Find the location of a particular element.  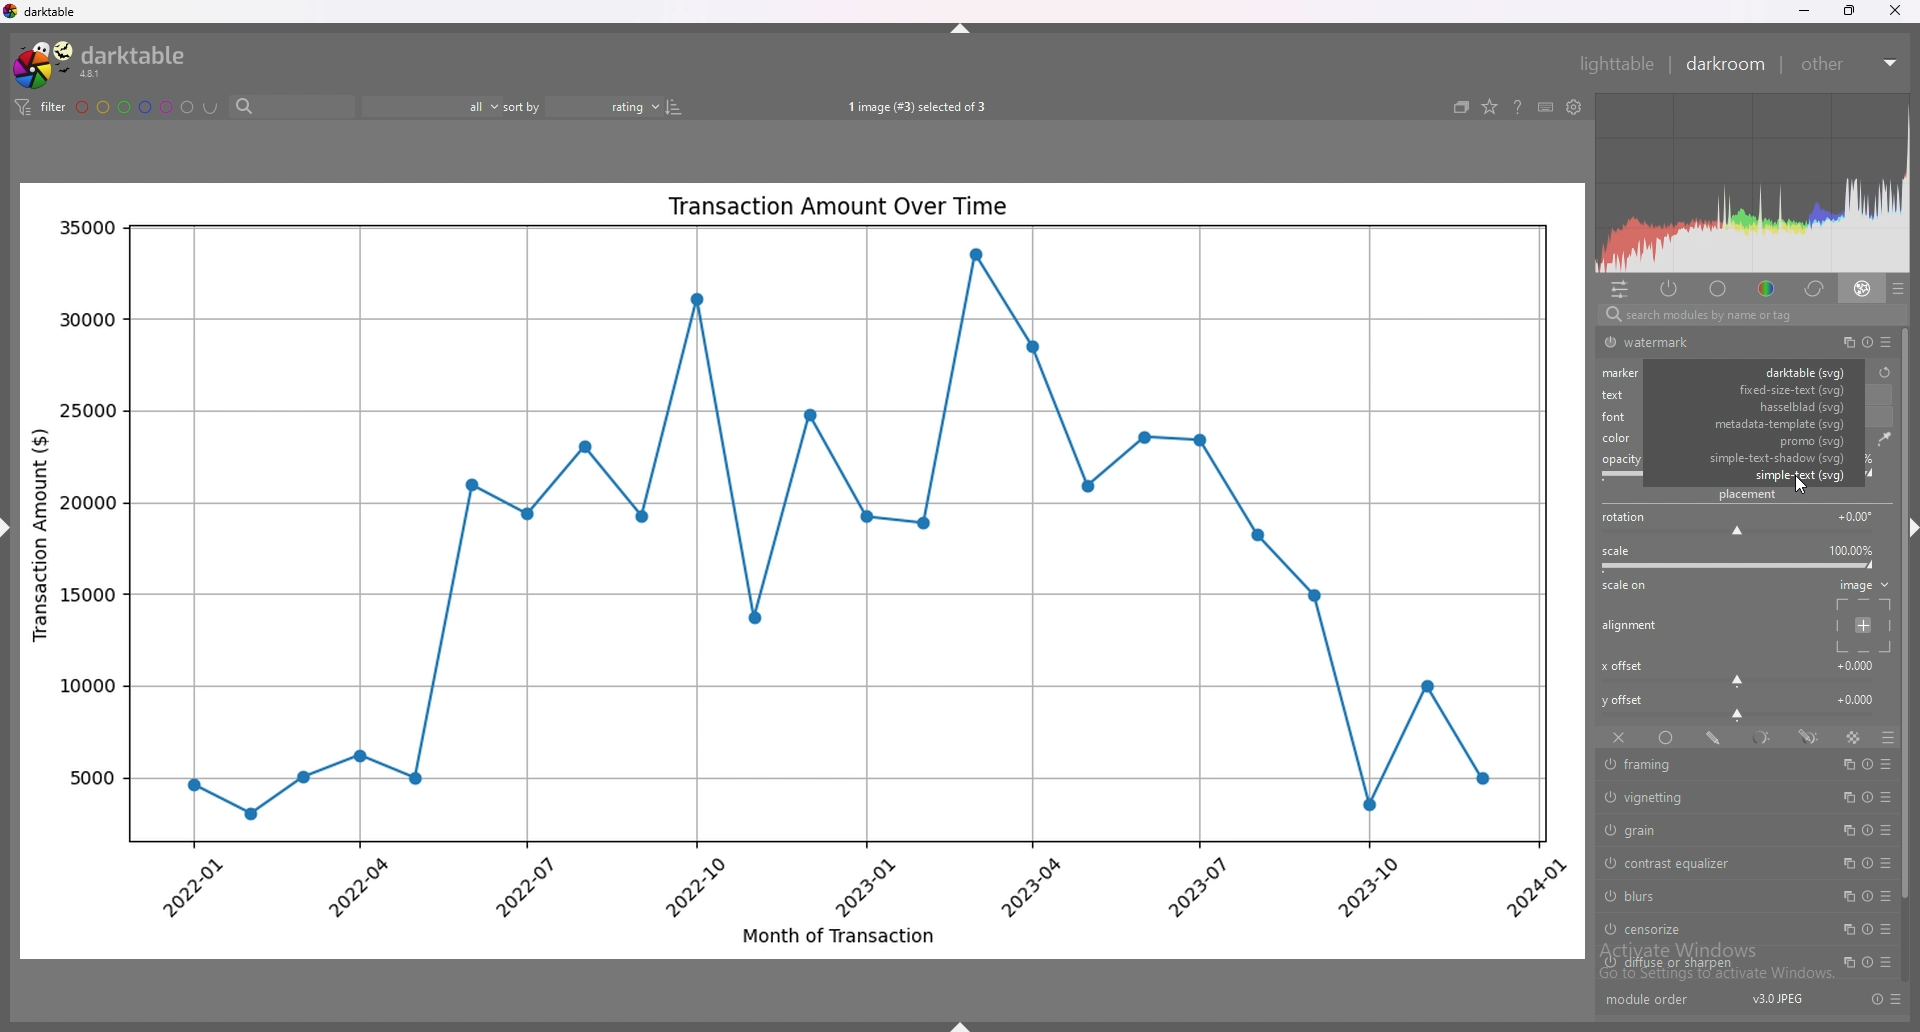

darktable is located at coordinates (100, 63).